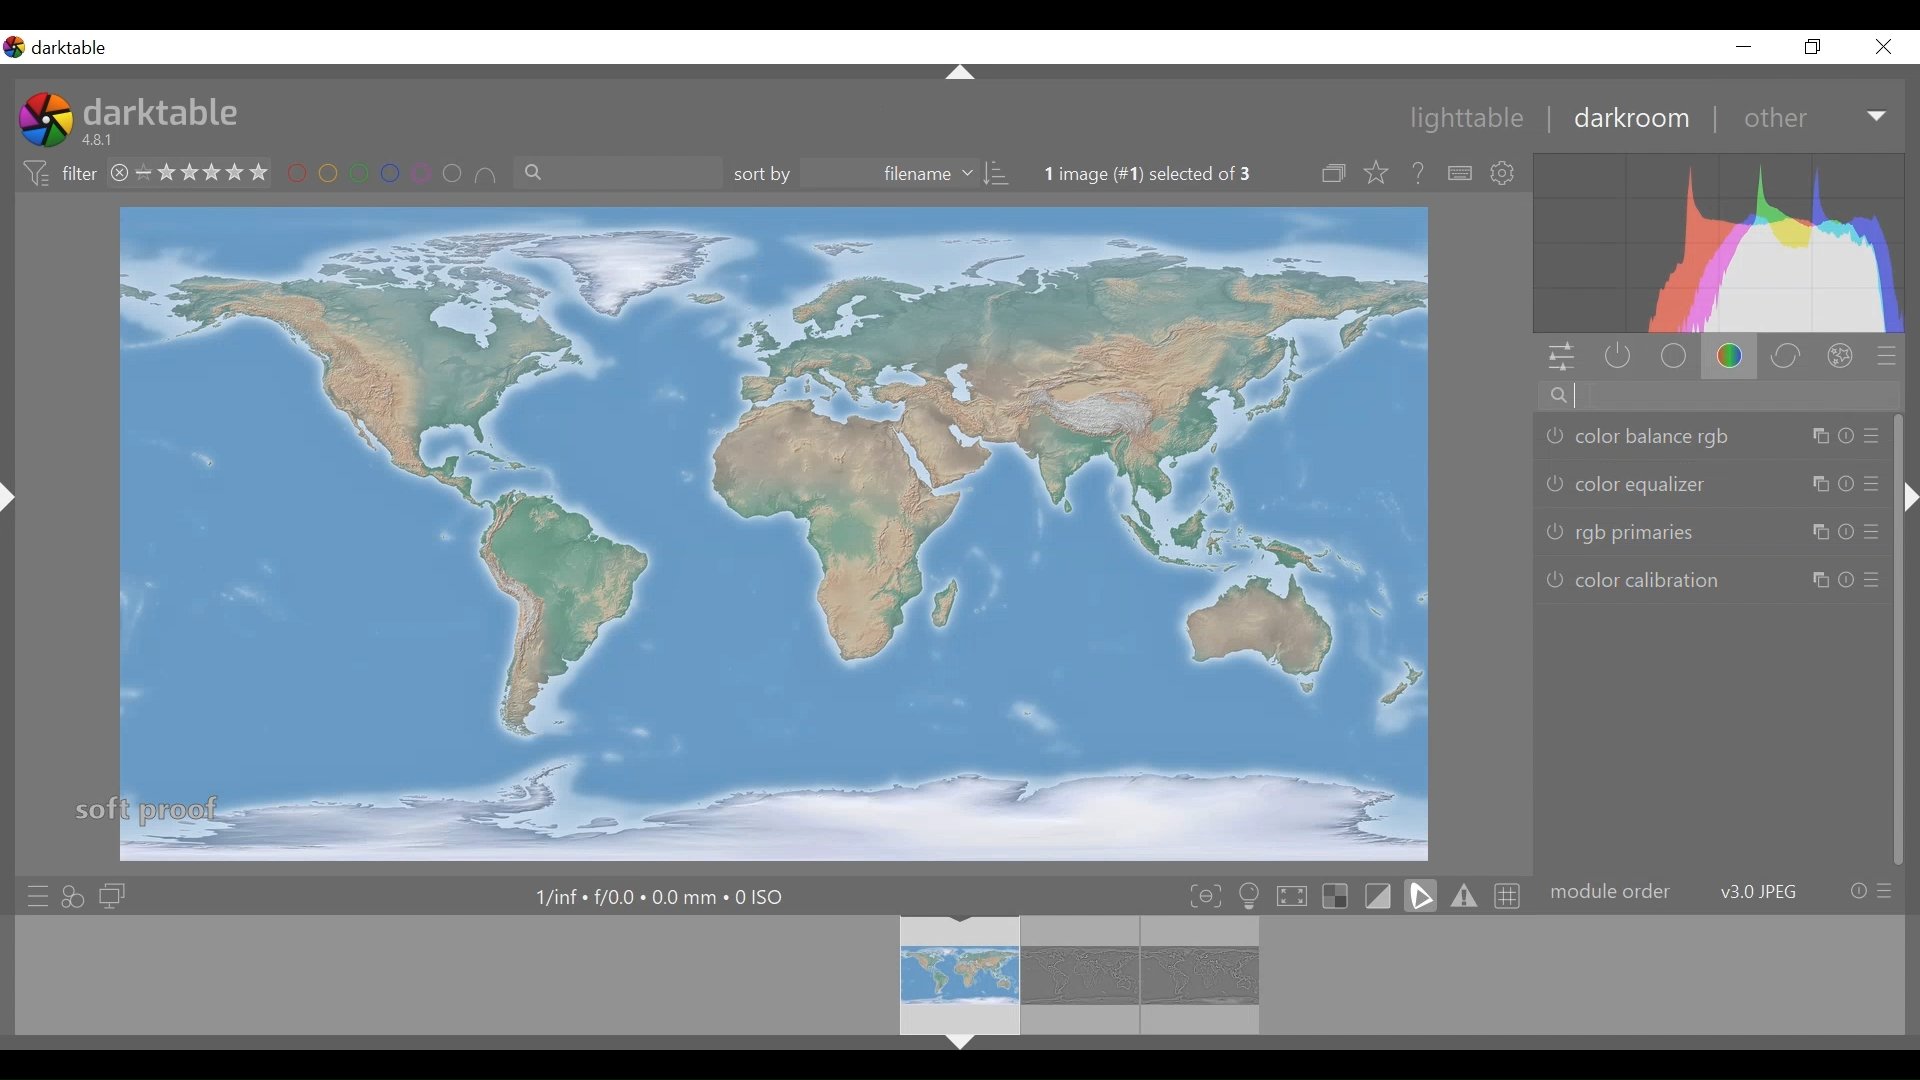 Image resolution: width=1920 pixels, height=1080 pixels. What do you see at coordinates (1166, 174) in the screenshot?
I see `image selected out of` at bounding box center [1166, 174].